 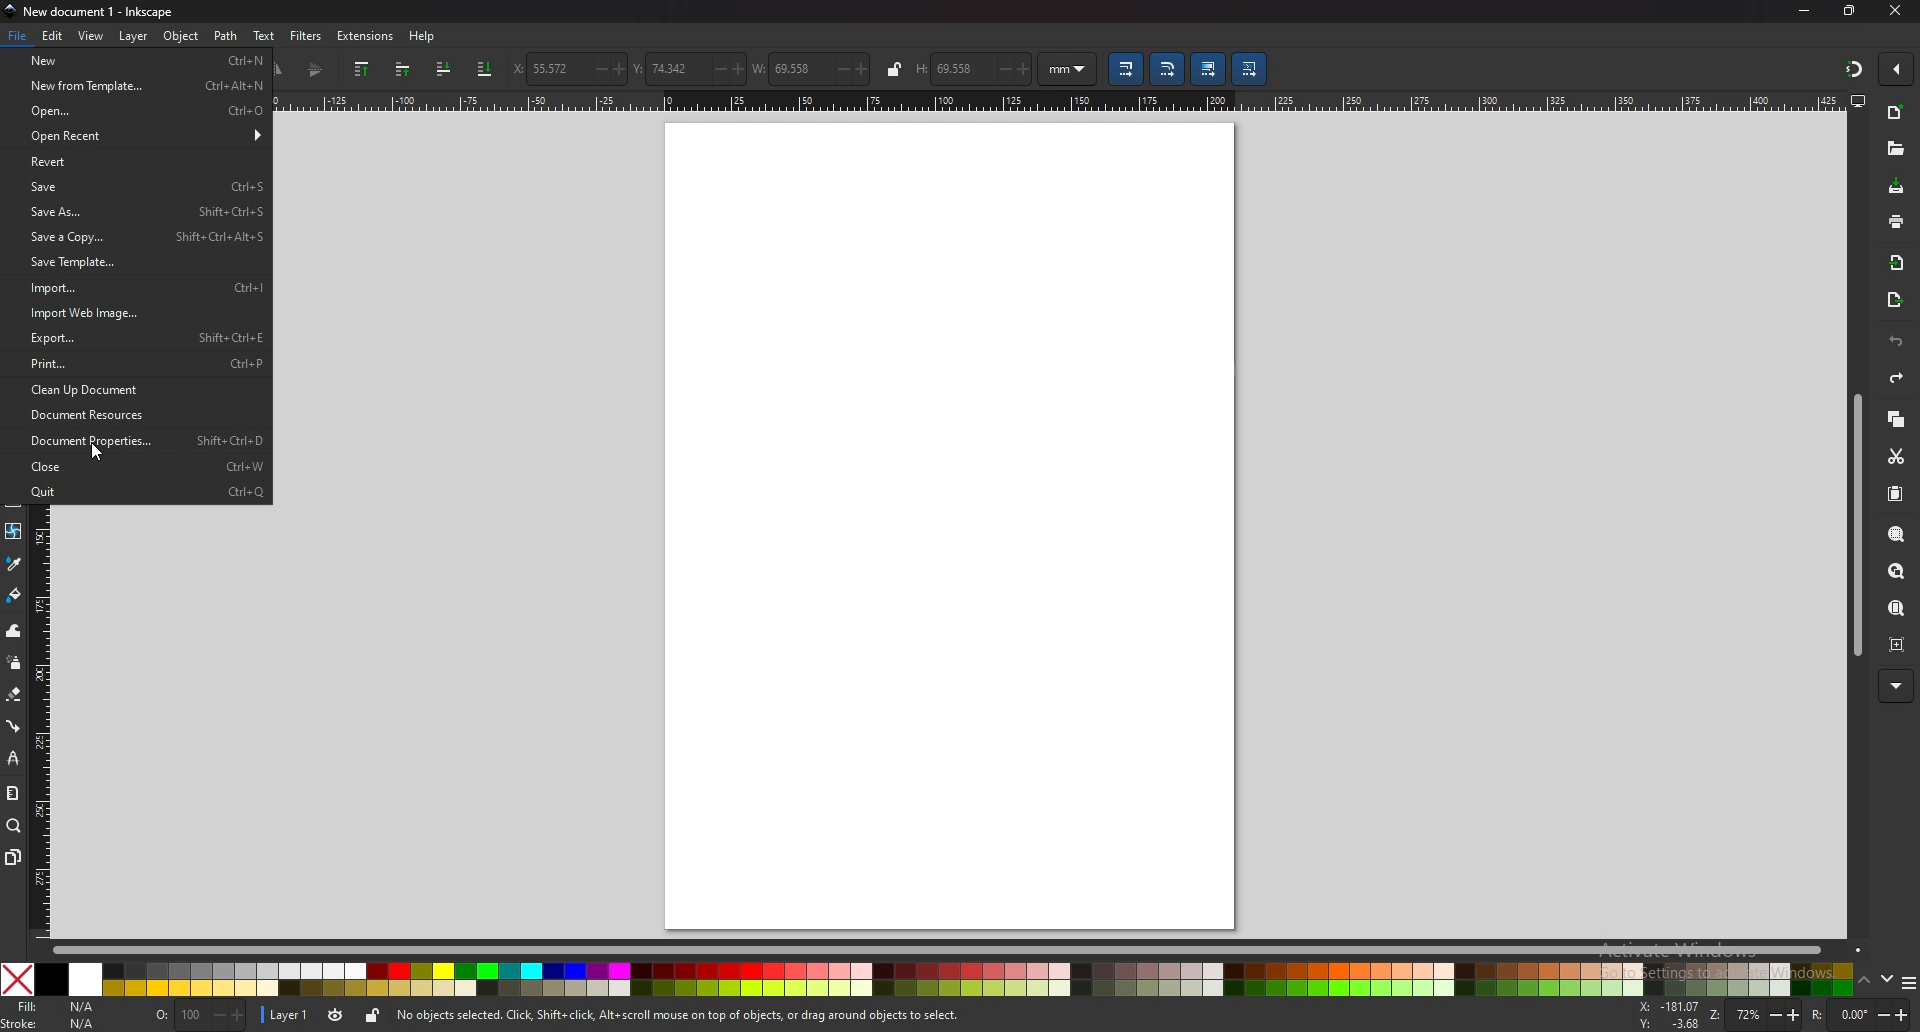 I want to click on scroll bar, so click(x=1858, y=526).